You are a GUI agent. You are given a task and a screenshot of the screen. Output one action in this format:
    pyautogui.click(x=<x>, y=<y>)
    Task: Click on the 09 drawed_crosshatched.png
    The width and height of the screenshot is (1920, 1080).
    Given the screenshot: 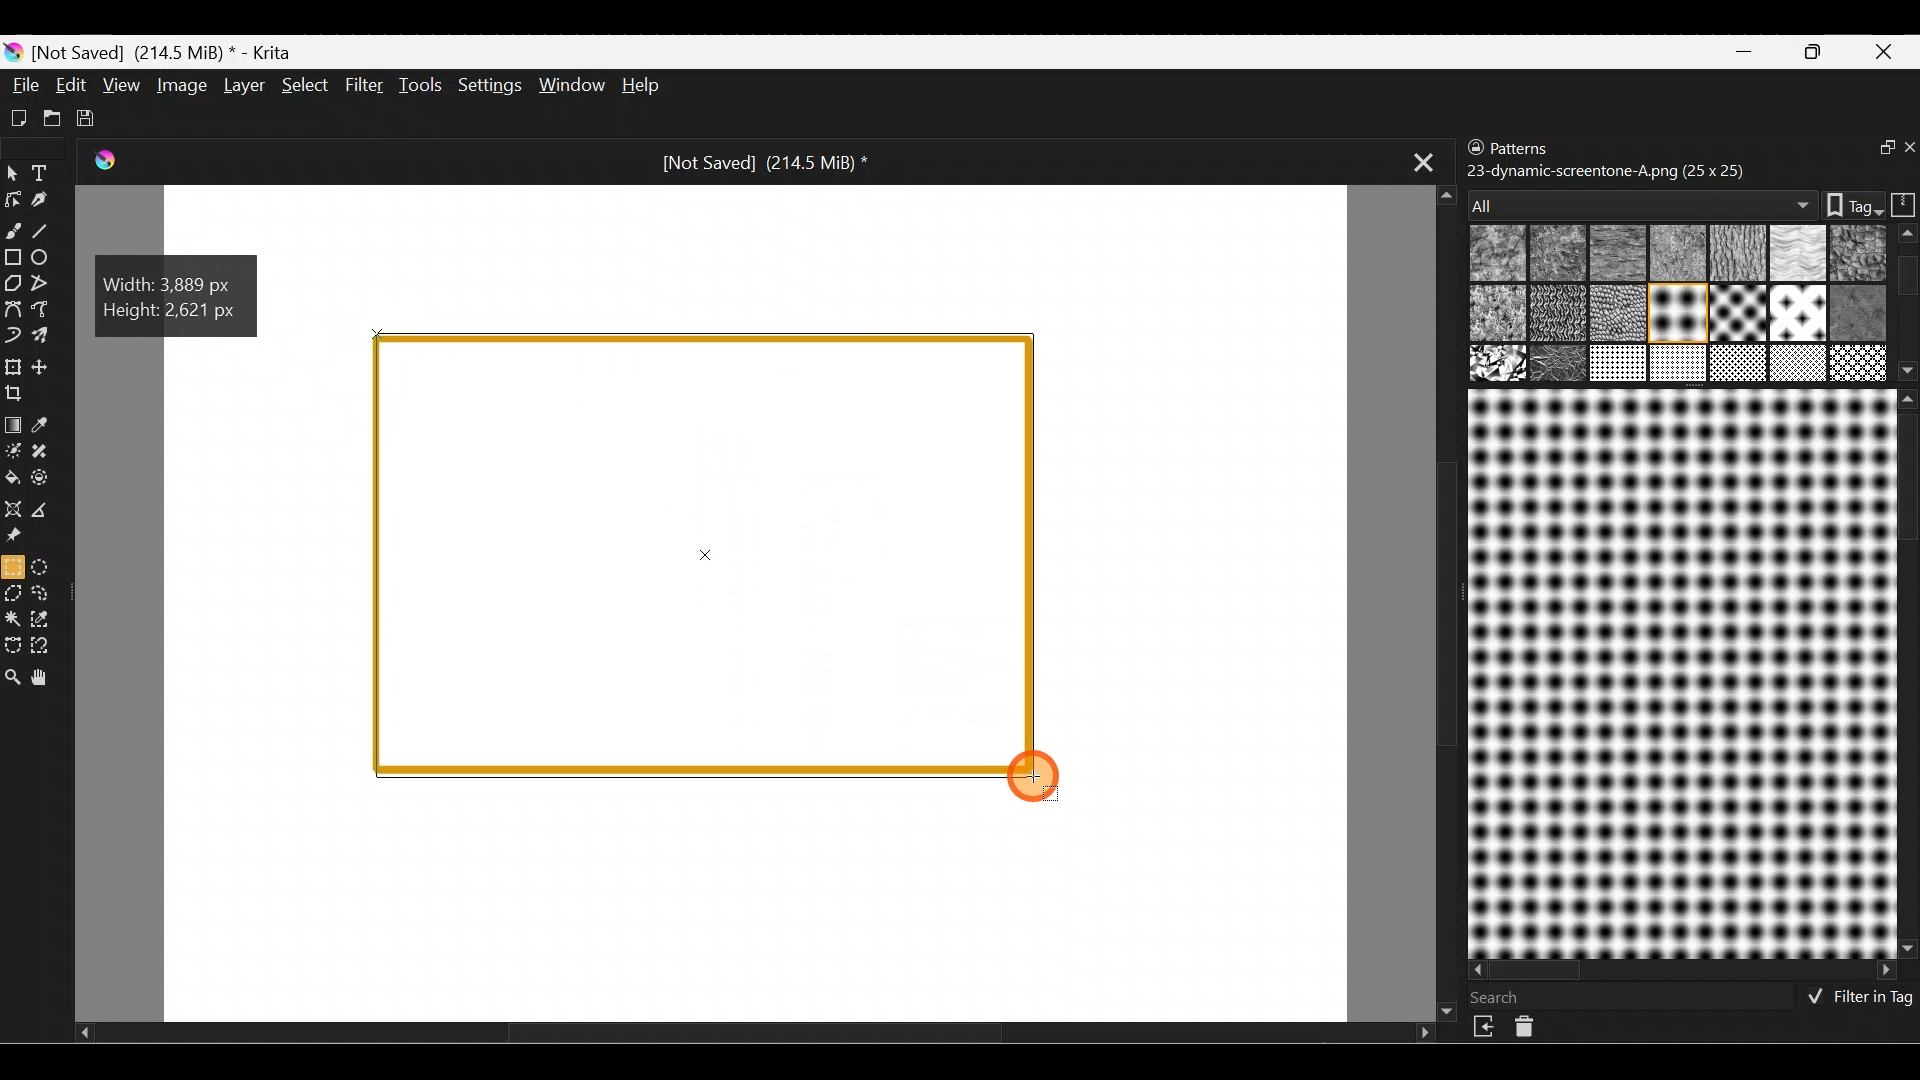 What is the action you would take?
    pyautogui.click(x=1555, y=315)
    